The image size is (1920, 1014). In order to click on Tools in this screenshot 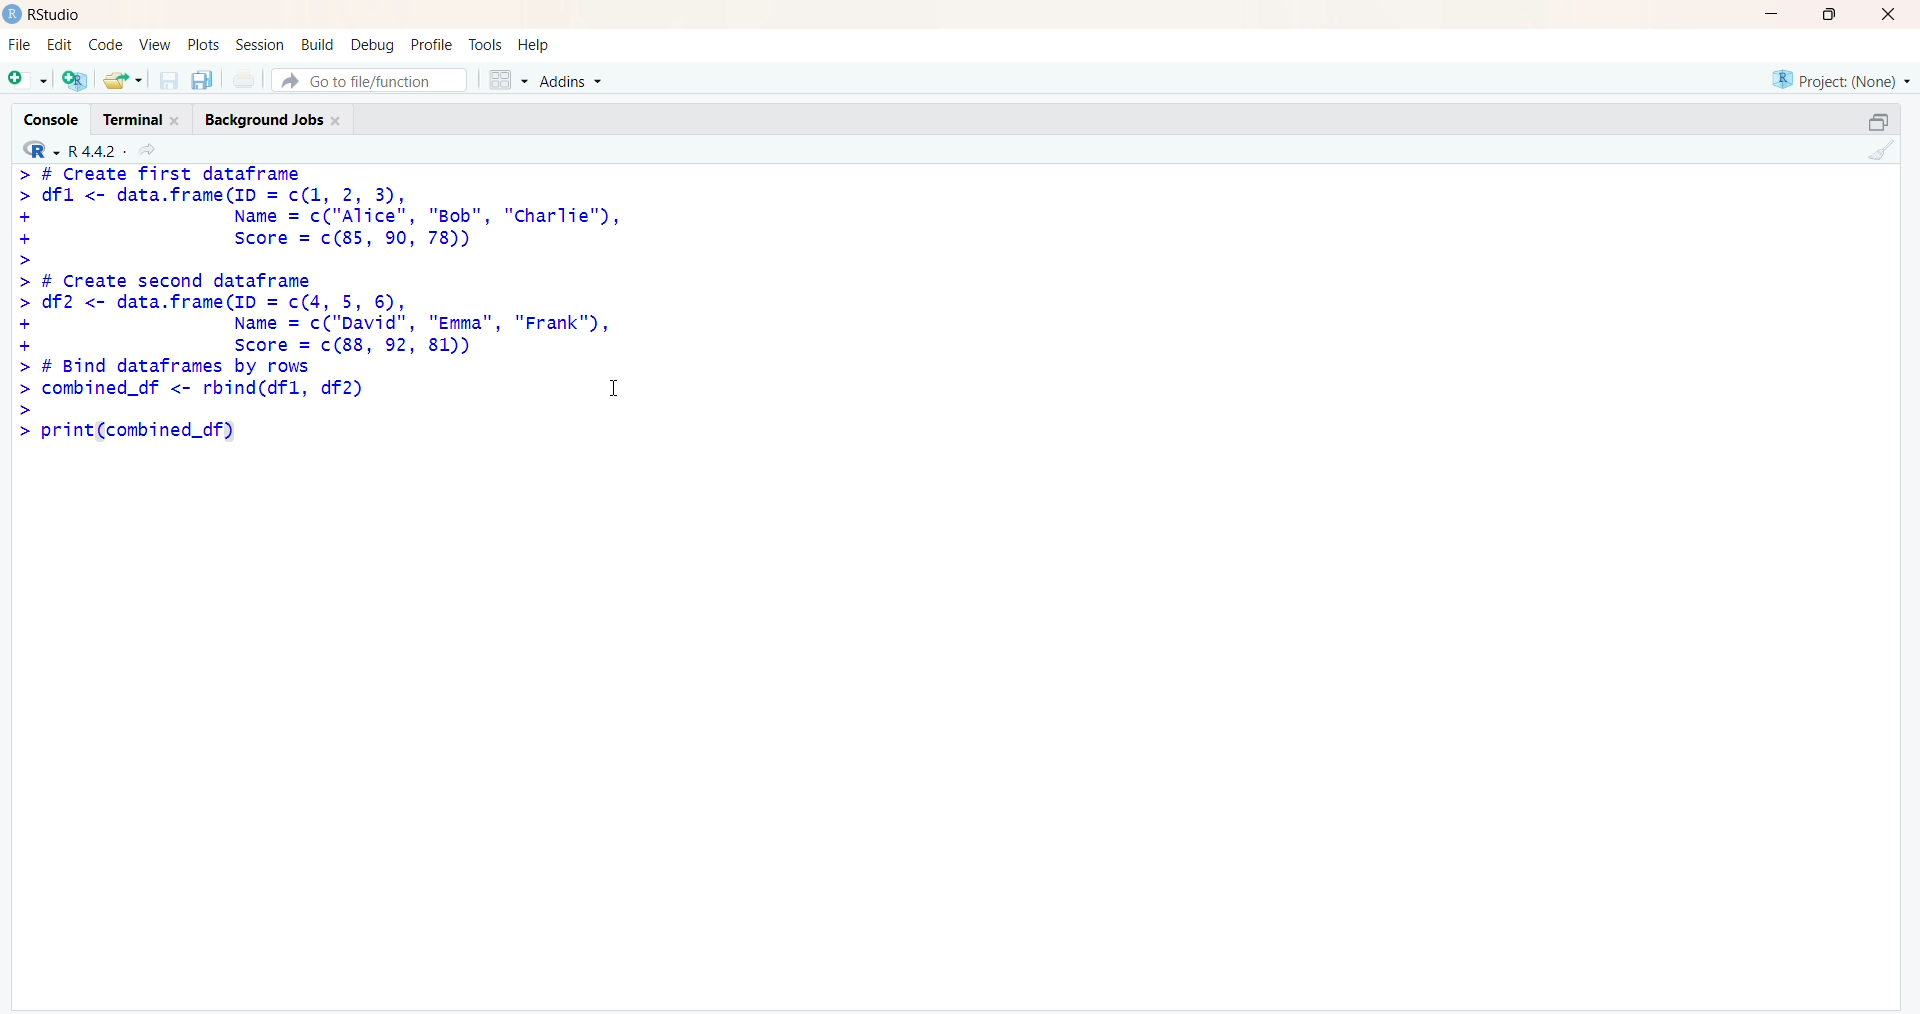, I will do `click(485, 44)`.